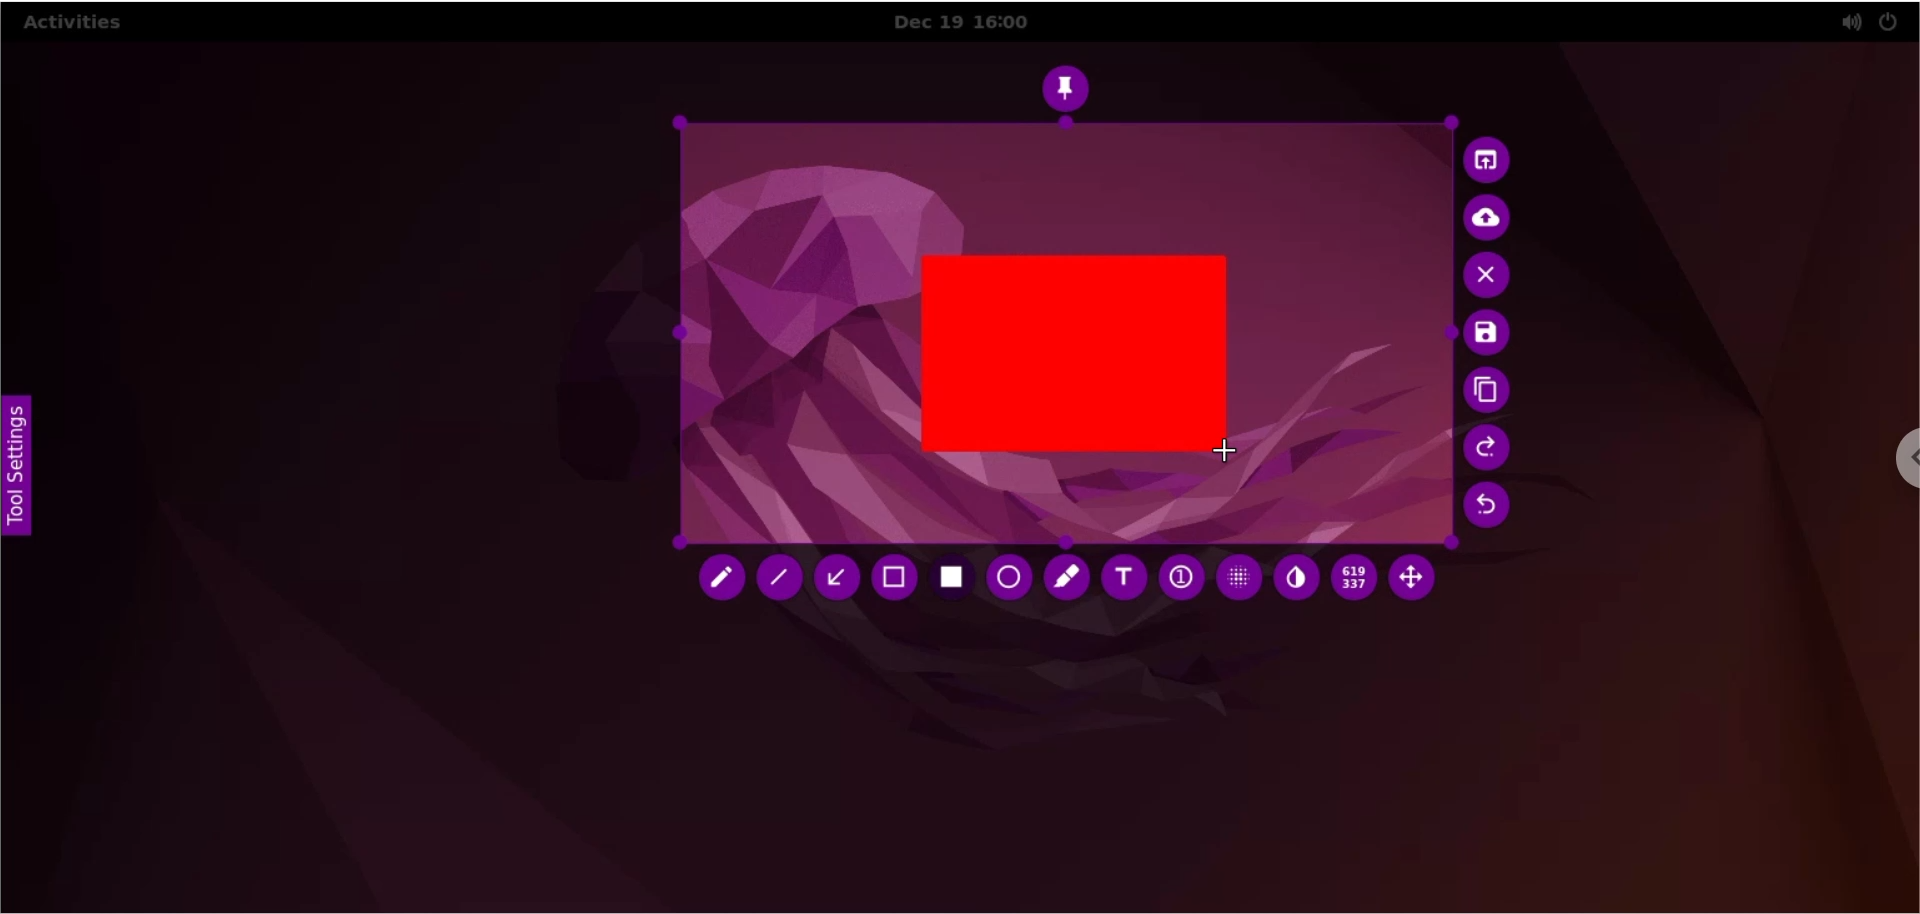 Image resolution: width=1920 pixels, height=914 pixels. What do you see at coordinates (1886, 469) in the screenshot?
I see `chrome options` at bounding box center [1886, 469].